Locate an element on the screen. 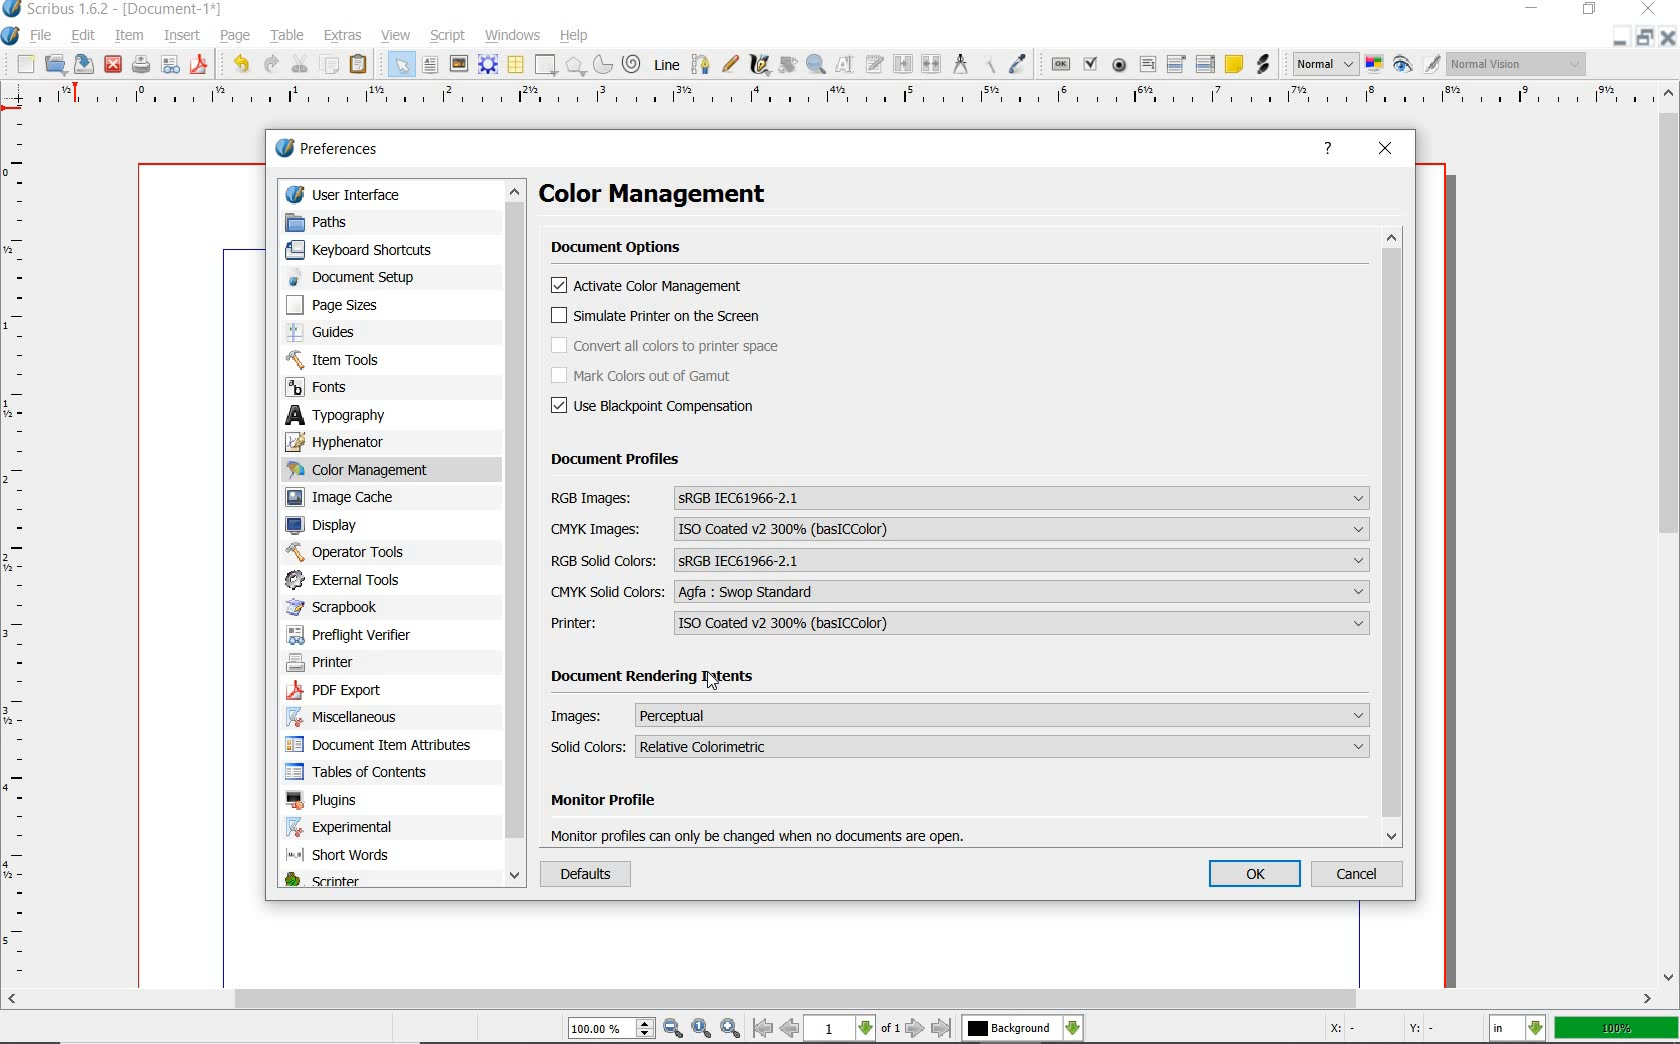 The image size is (1680, 1044). ruler is located at coordinates (845, 99).